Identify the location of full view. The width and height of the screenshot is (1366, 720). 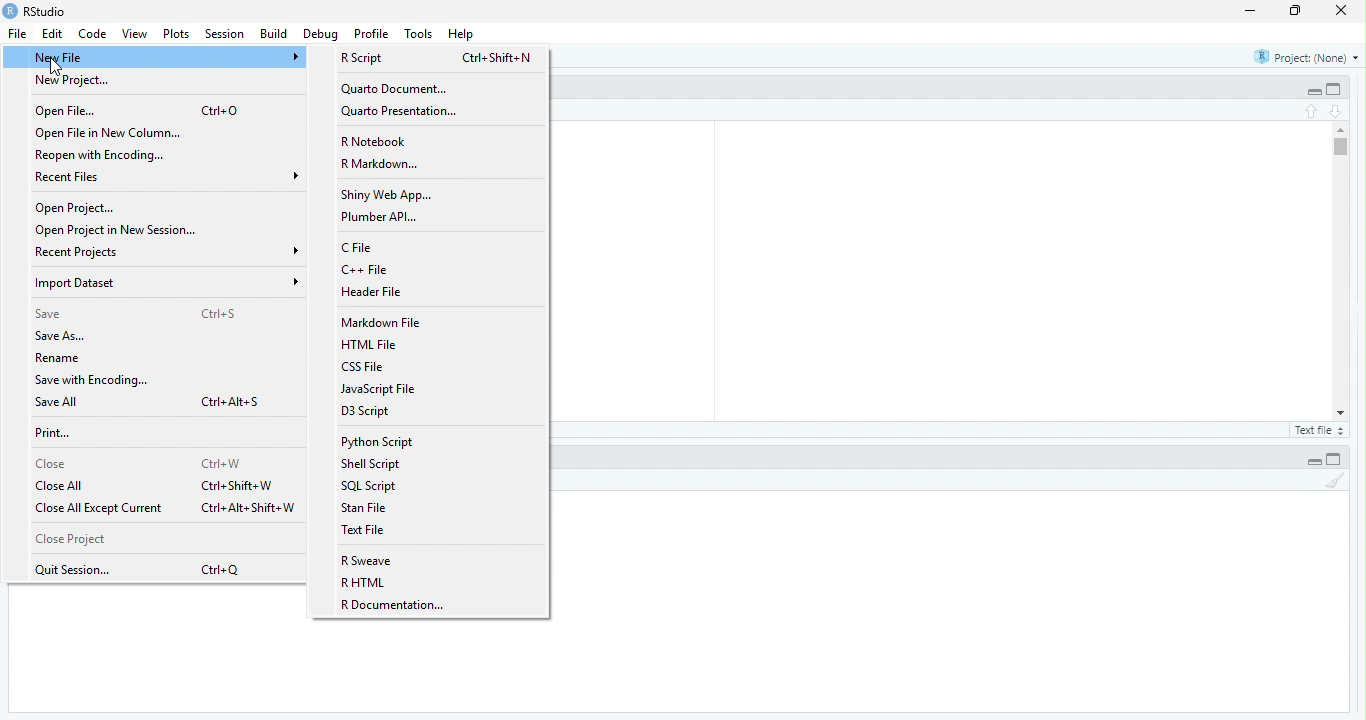
(1334, 459).